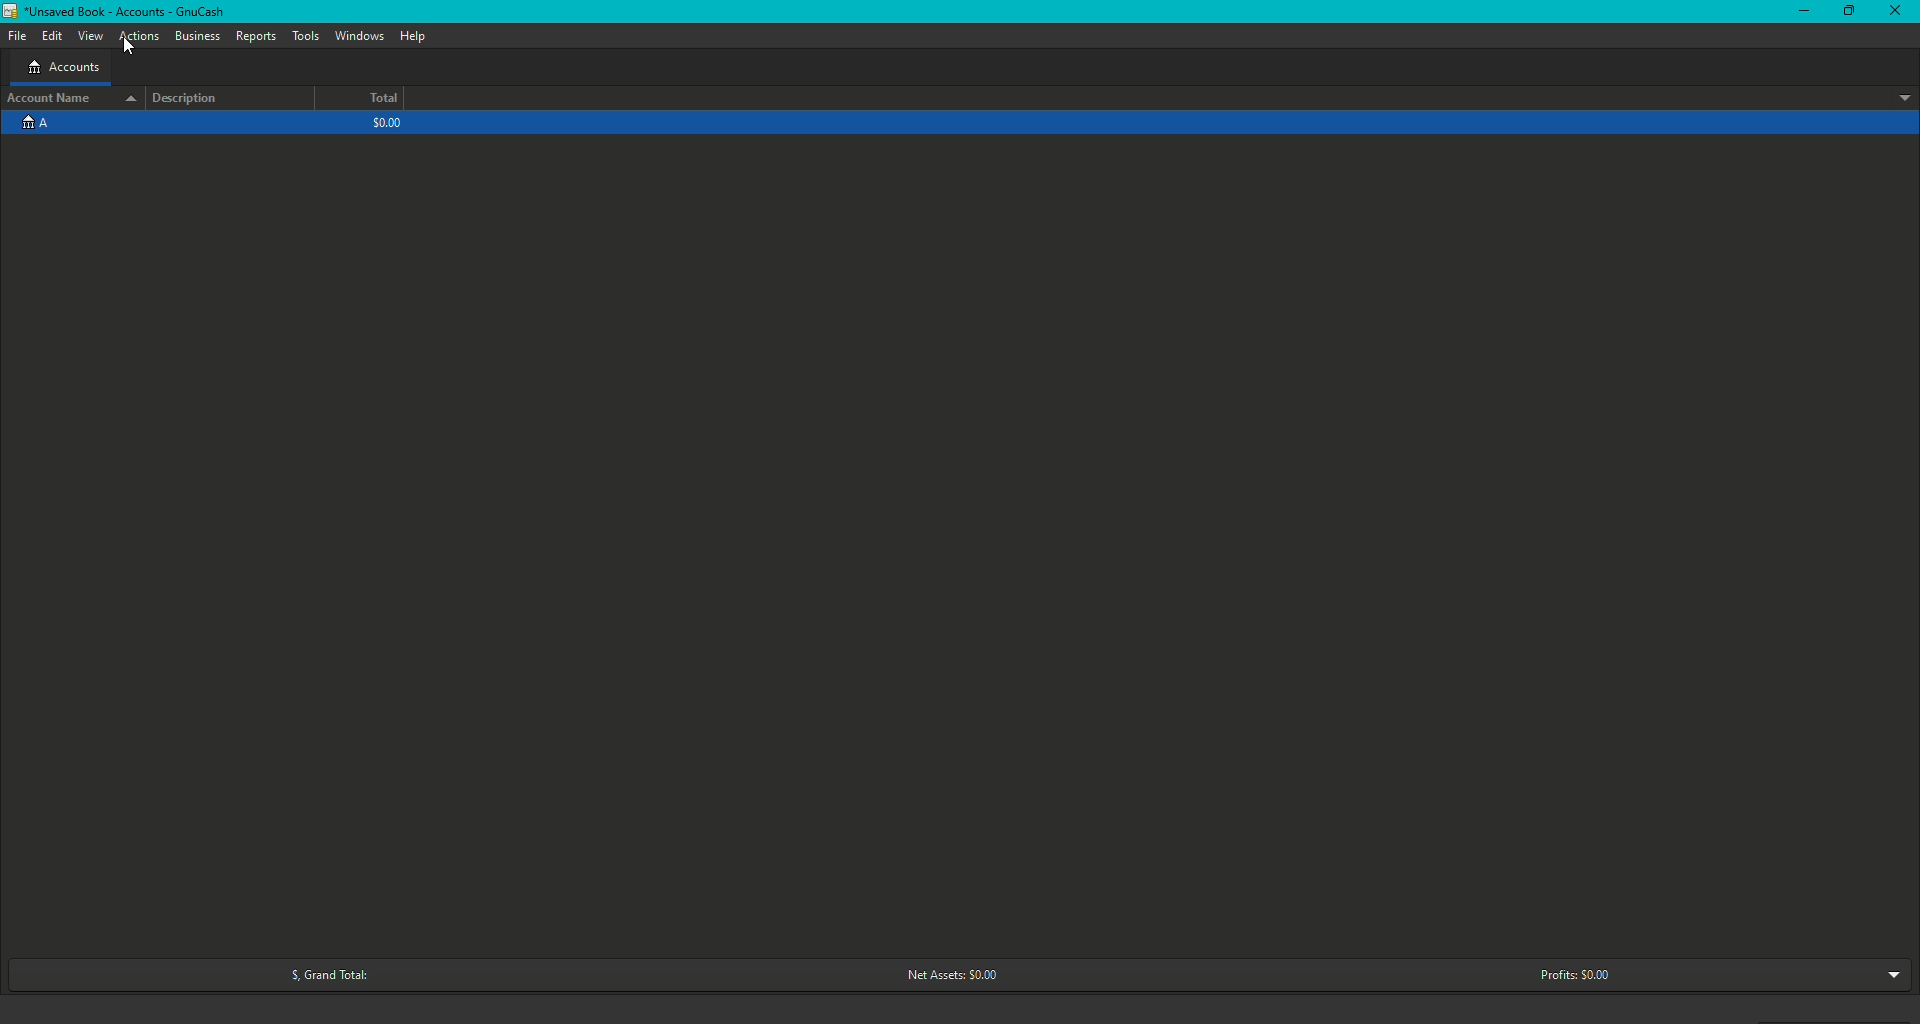  Describe the element at coordinates (1560, 971) in the screenshot. I see `Profits: $0.00` at that location.